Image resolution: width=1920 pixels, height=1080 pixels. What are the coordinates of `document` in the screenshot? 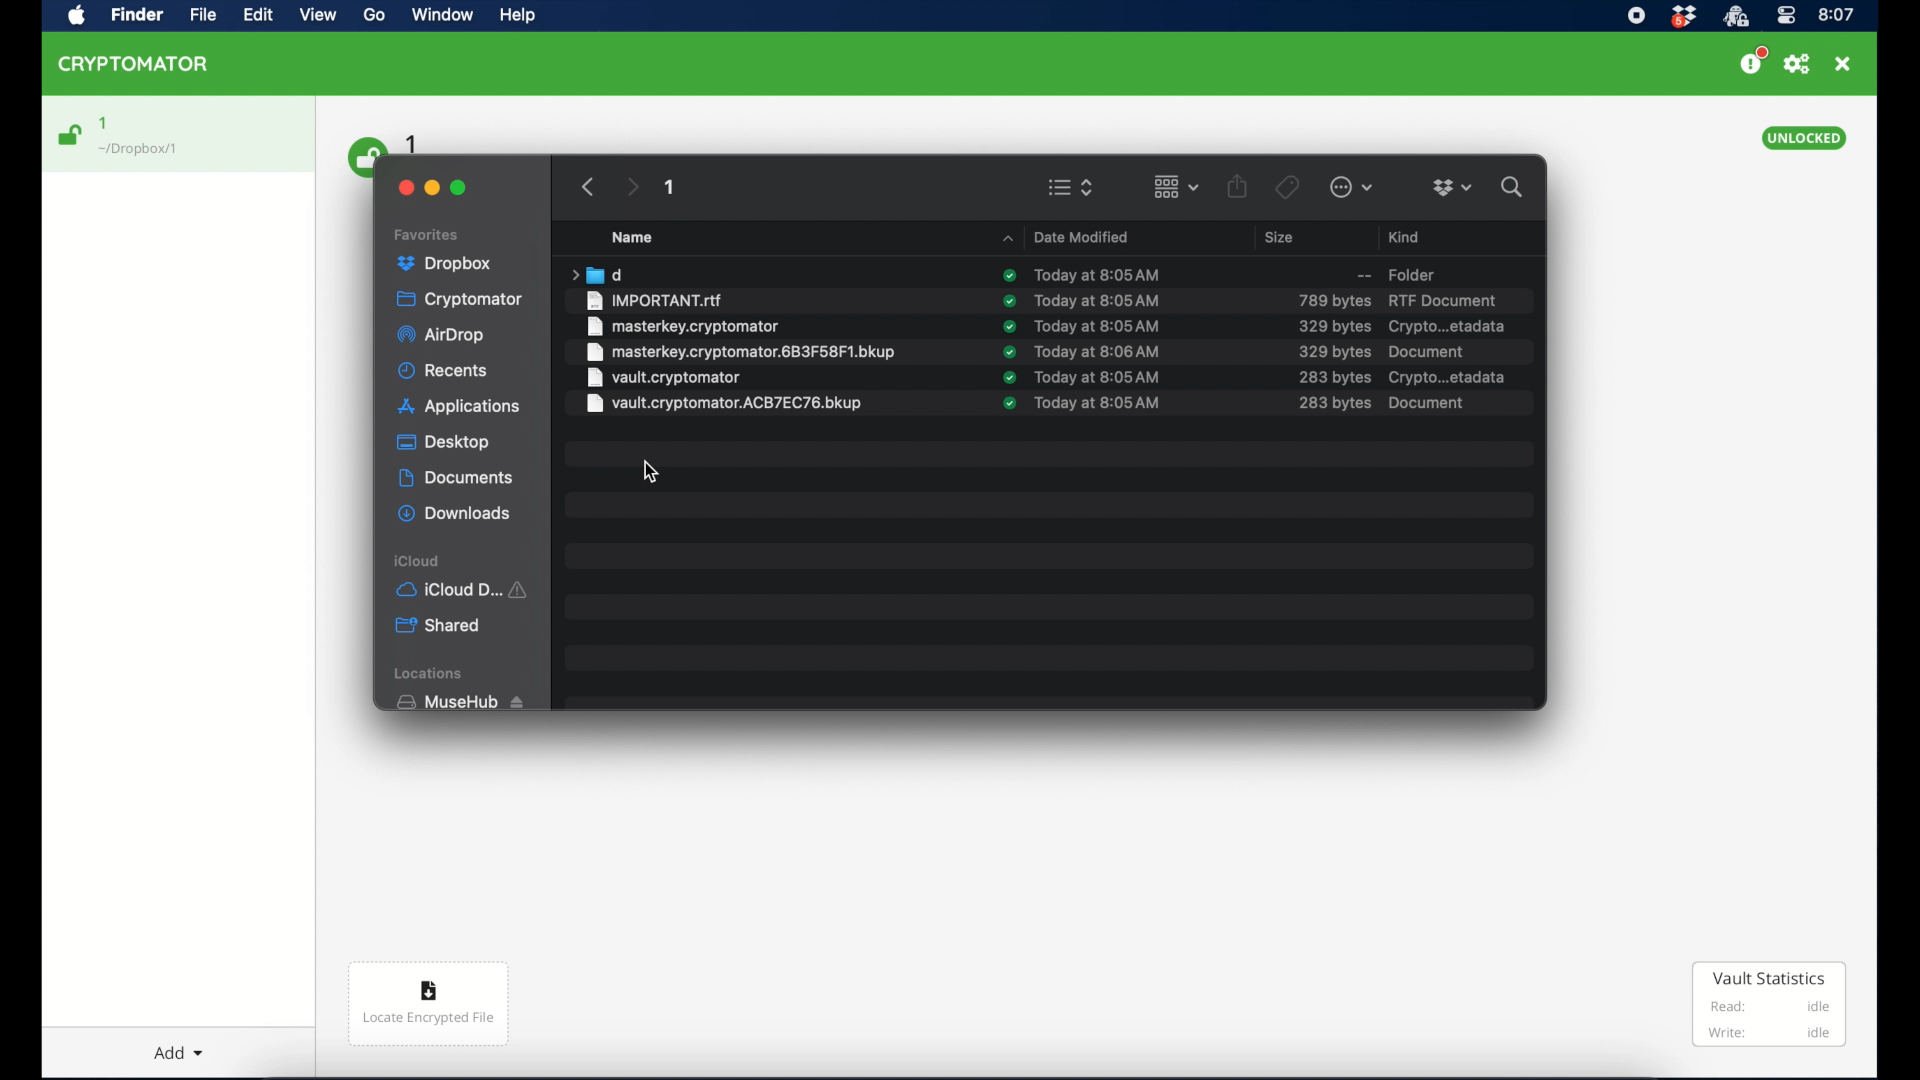 It's located at (1425, 402).